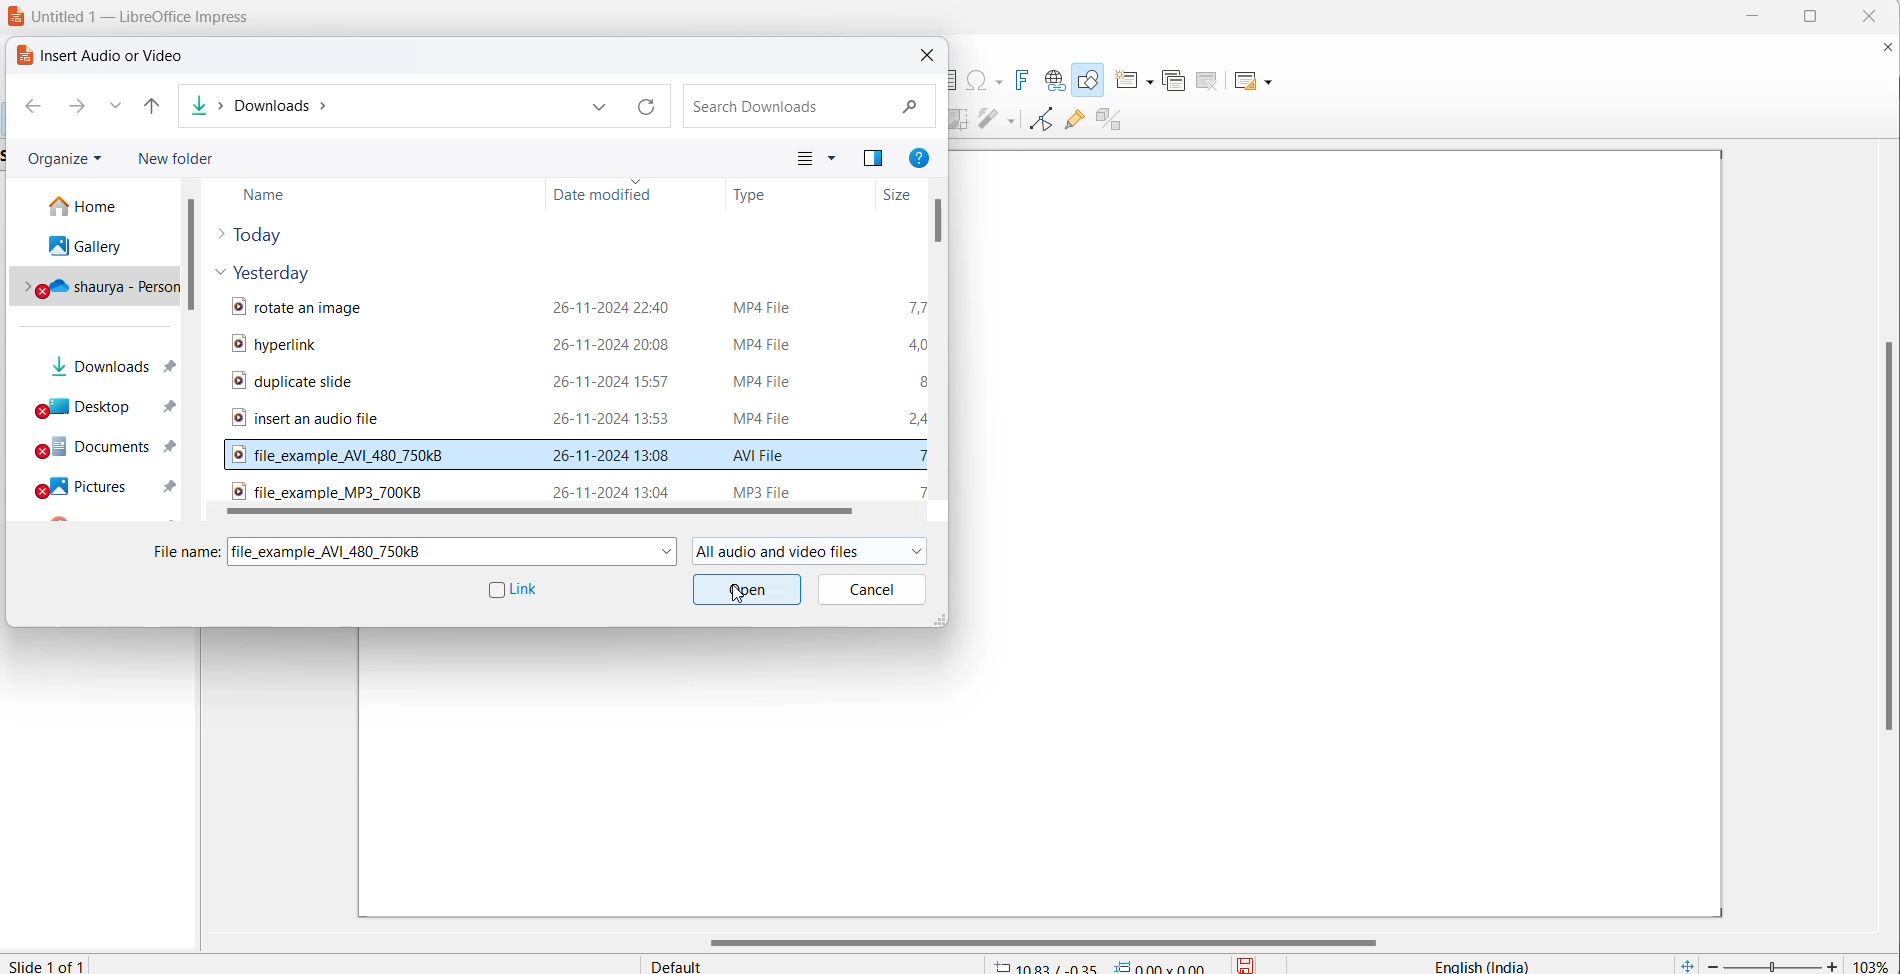 The image size is (1900, 974). What do you see at coordinates (796, 454) in the screenshot?
I see `selected video file format` at bounding box center [796, 454].